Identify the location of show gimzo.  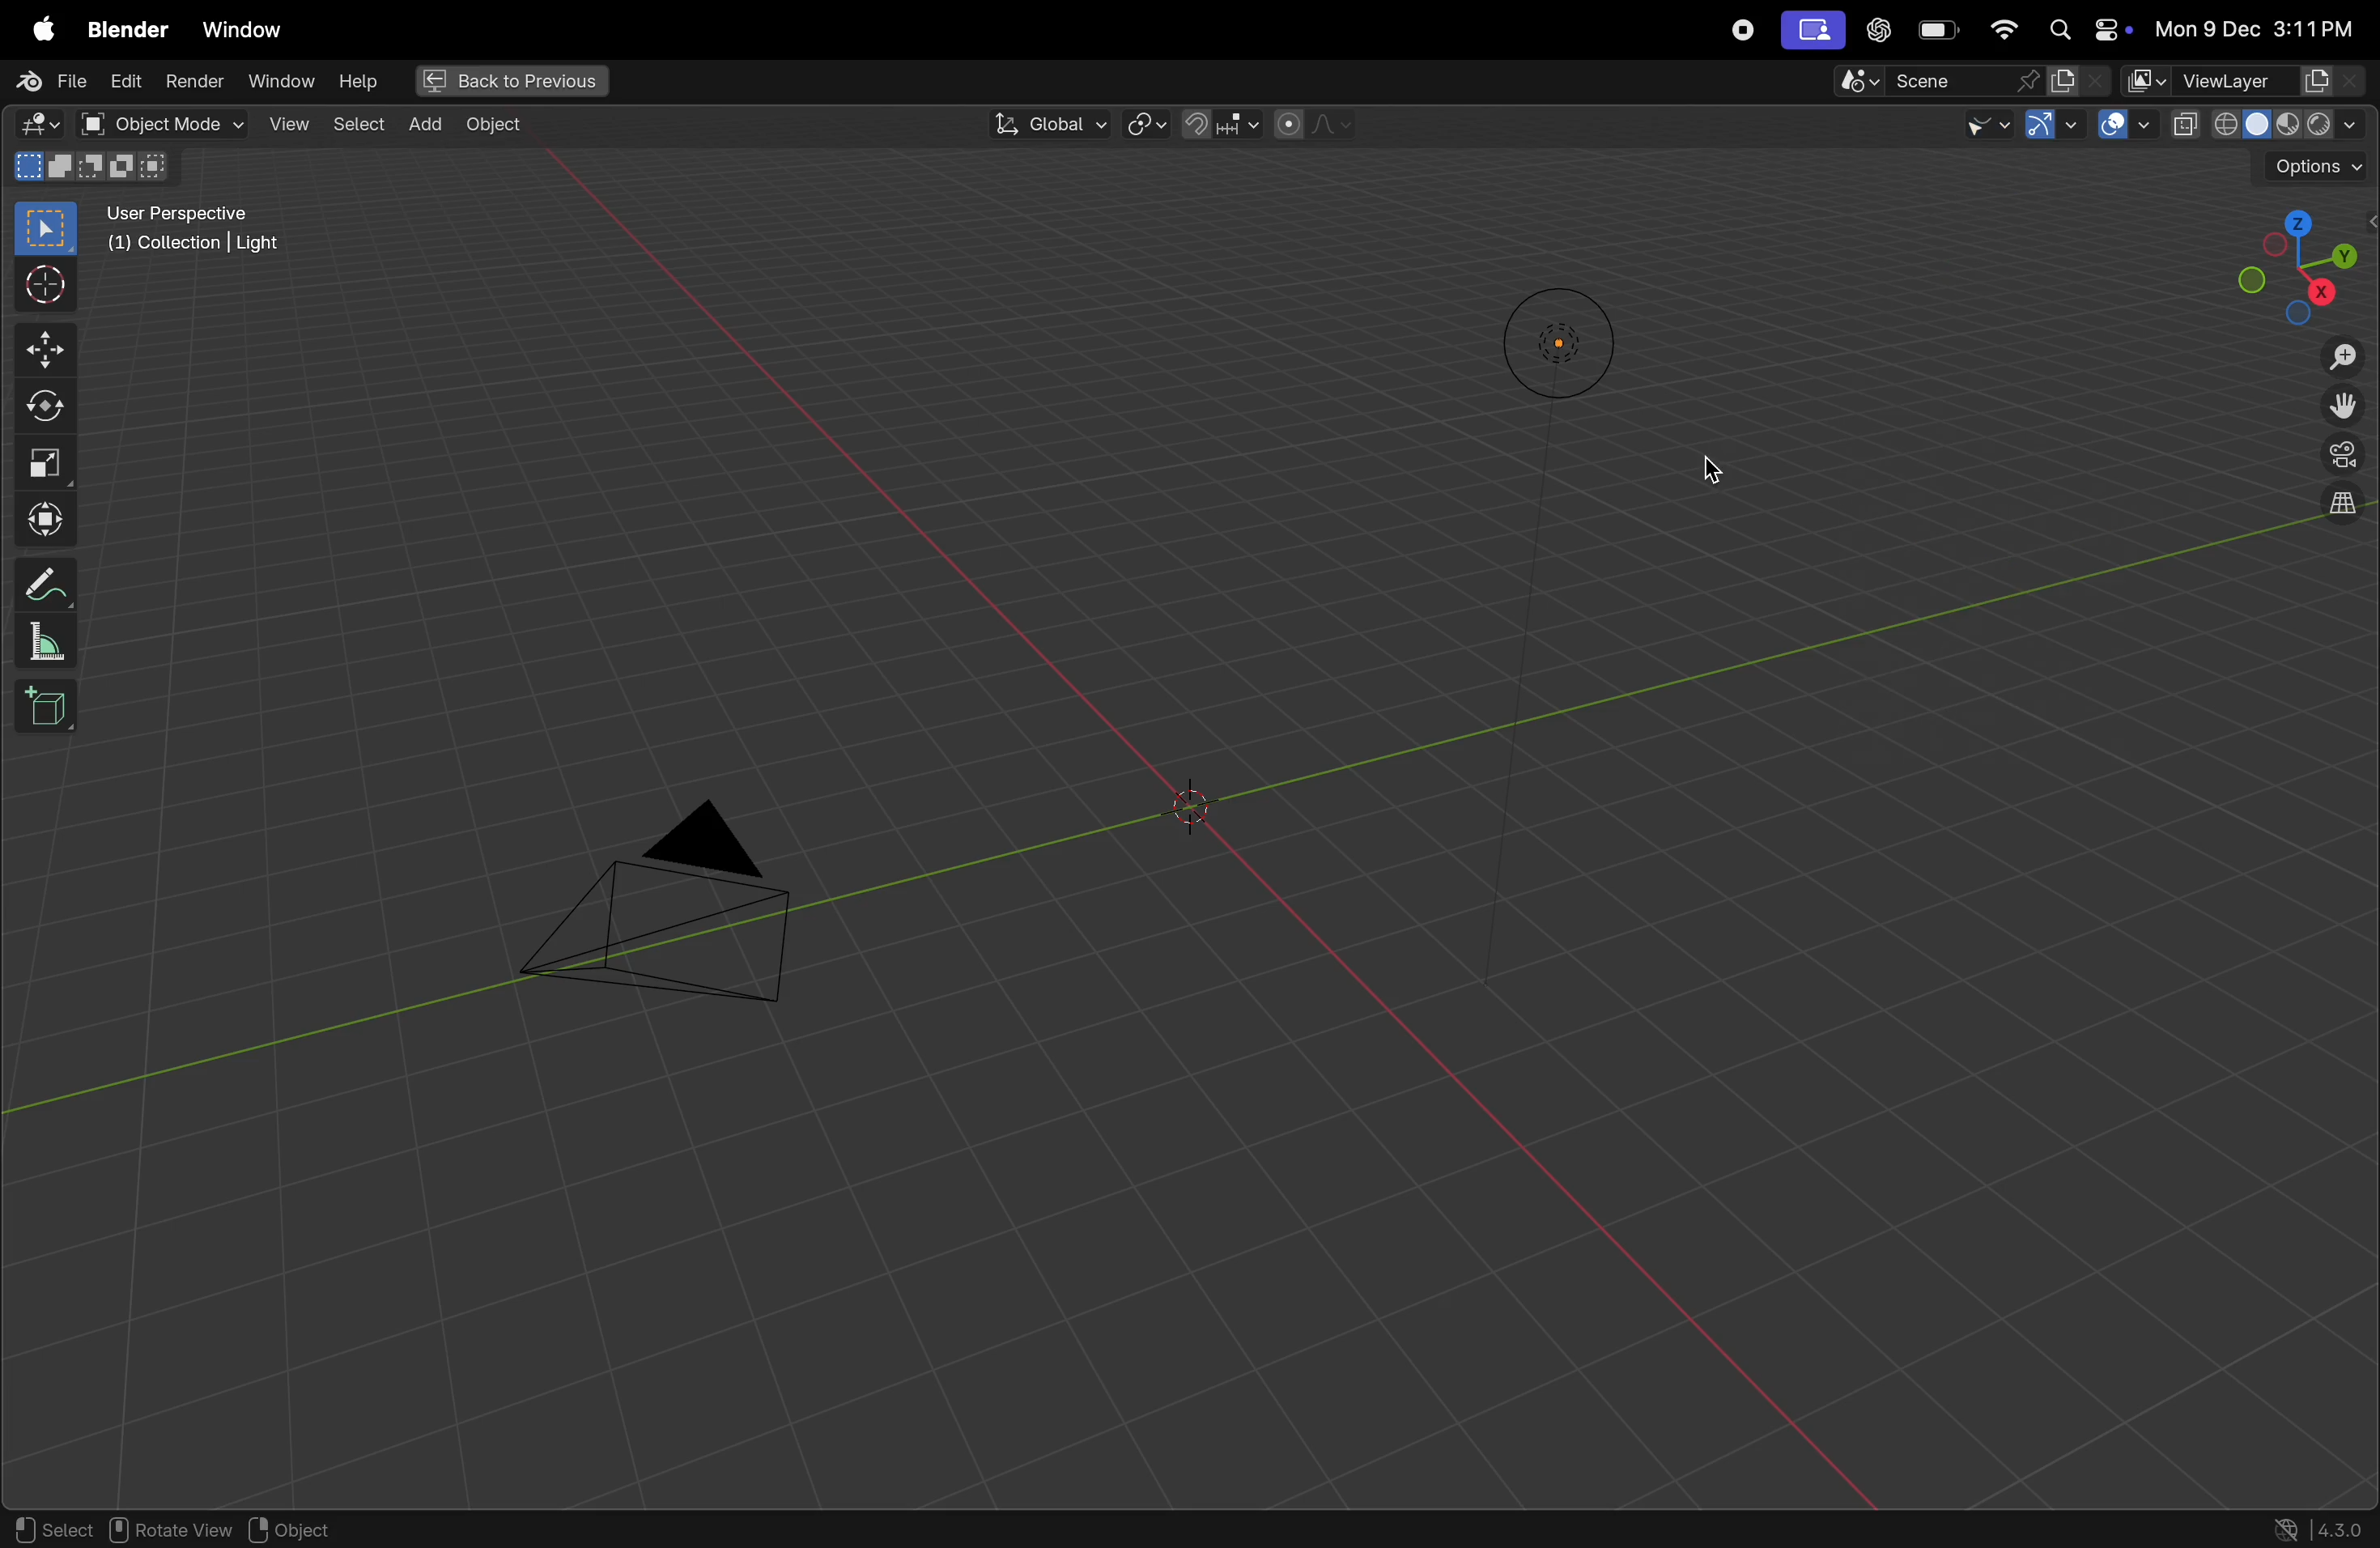
(2048, 127).